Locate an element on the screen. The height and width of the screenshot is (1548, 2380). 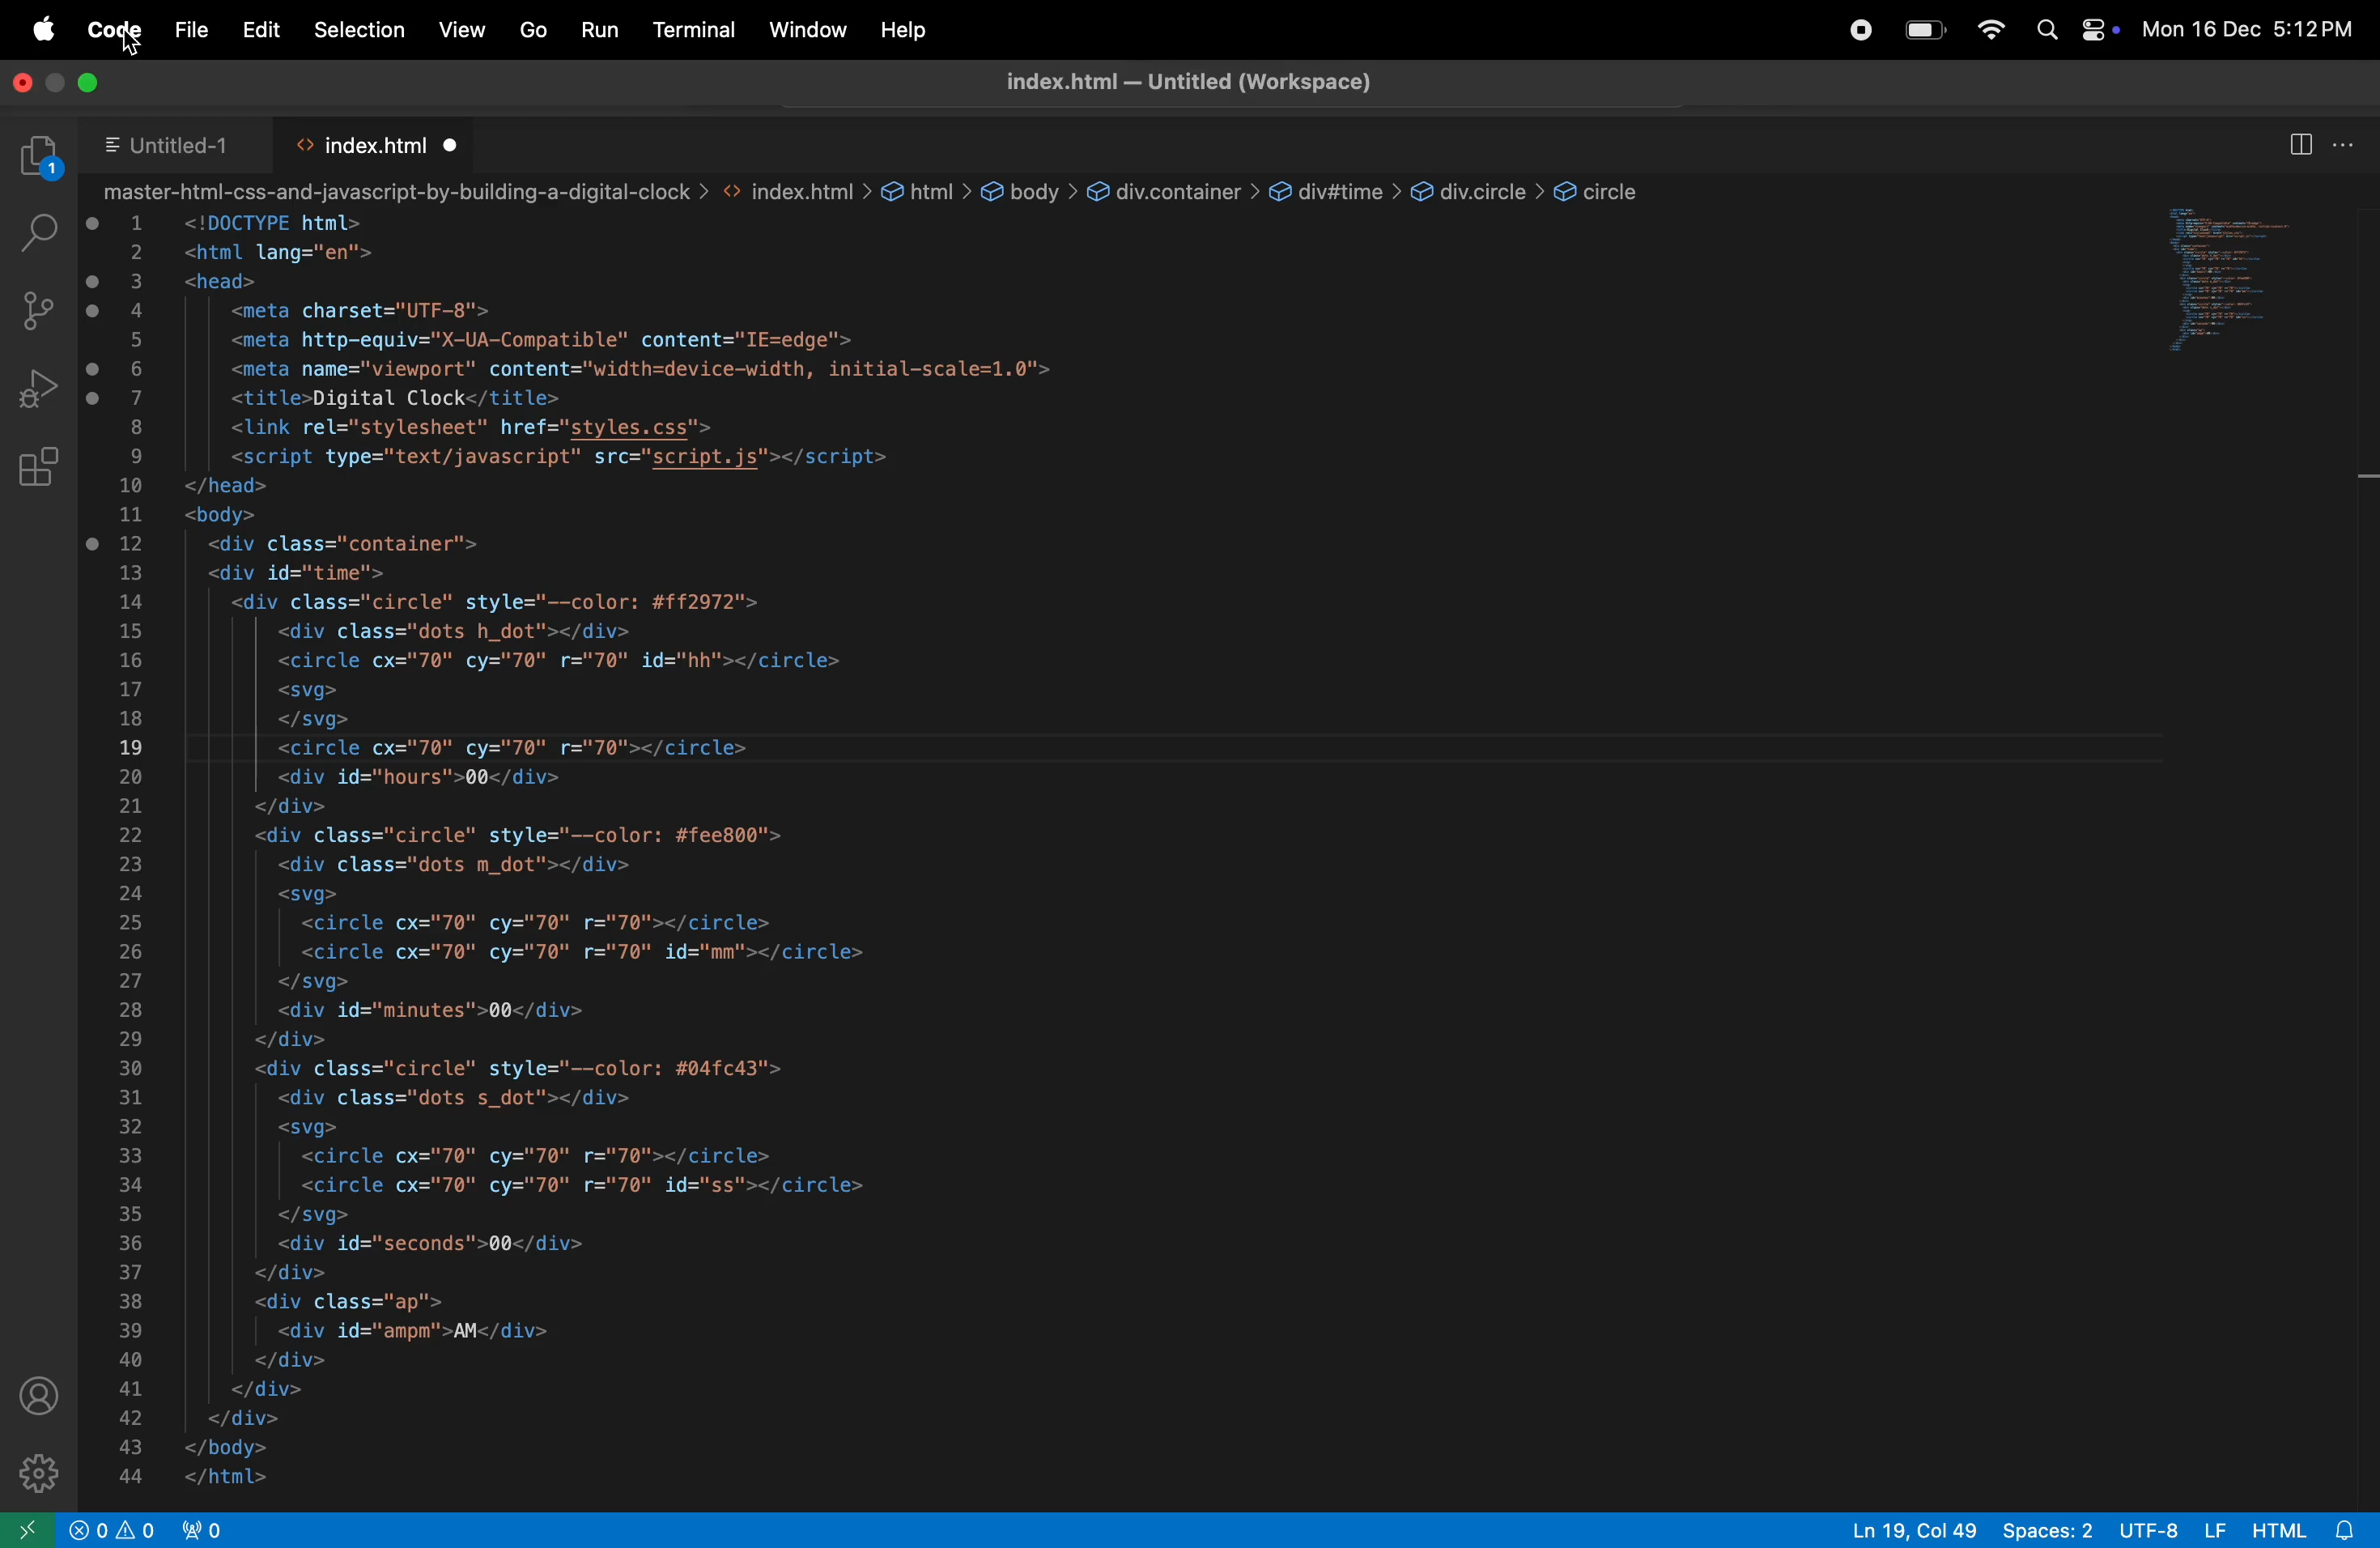
<body> is located at coordinates (224, 515).